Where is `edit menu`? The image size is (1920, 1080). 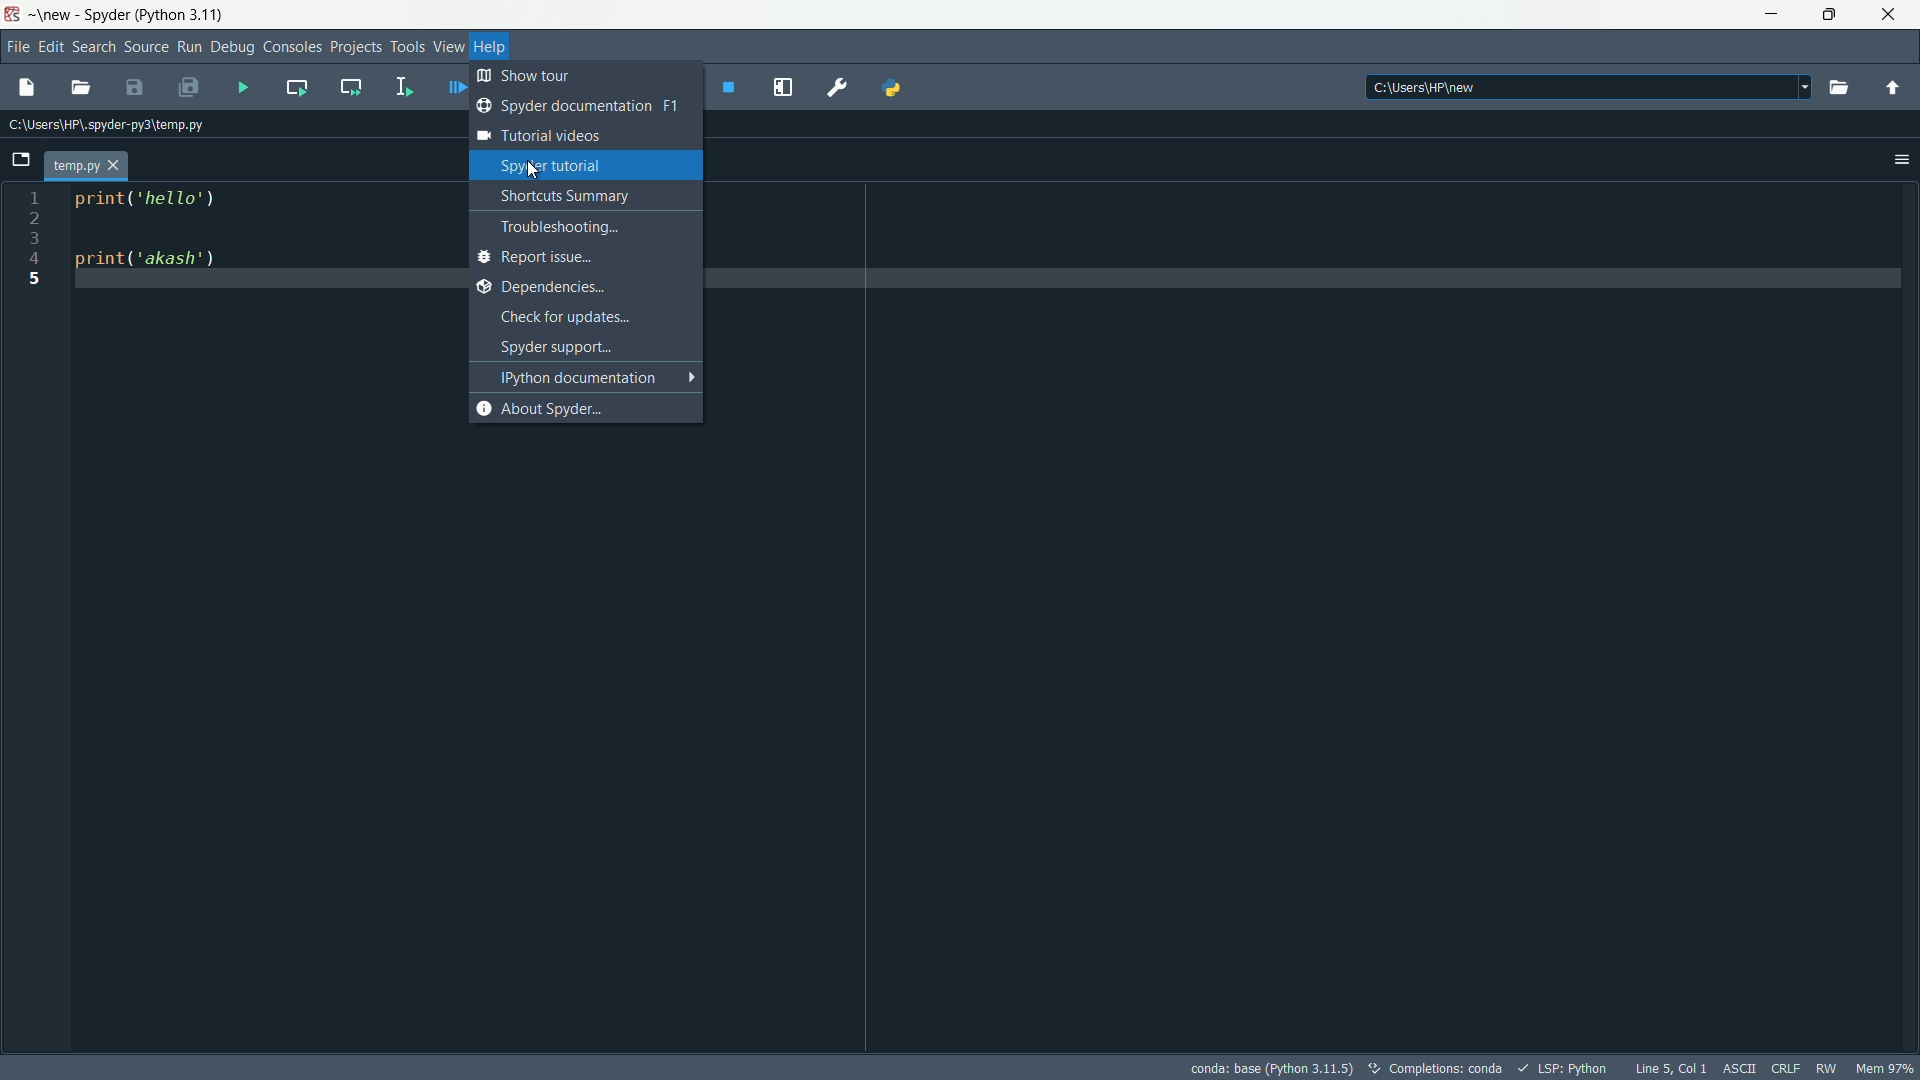
edit menu is located at coordinates (51, 46).